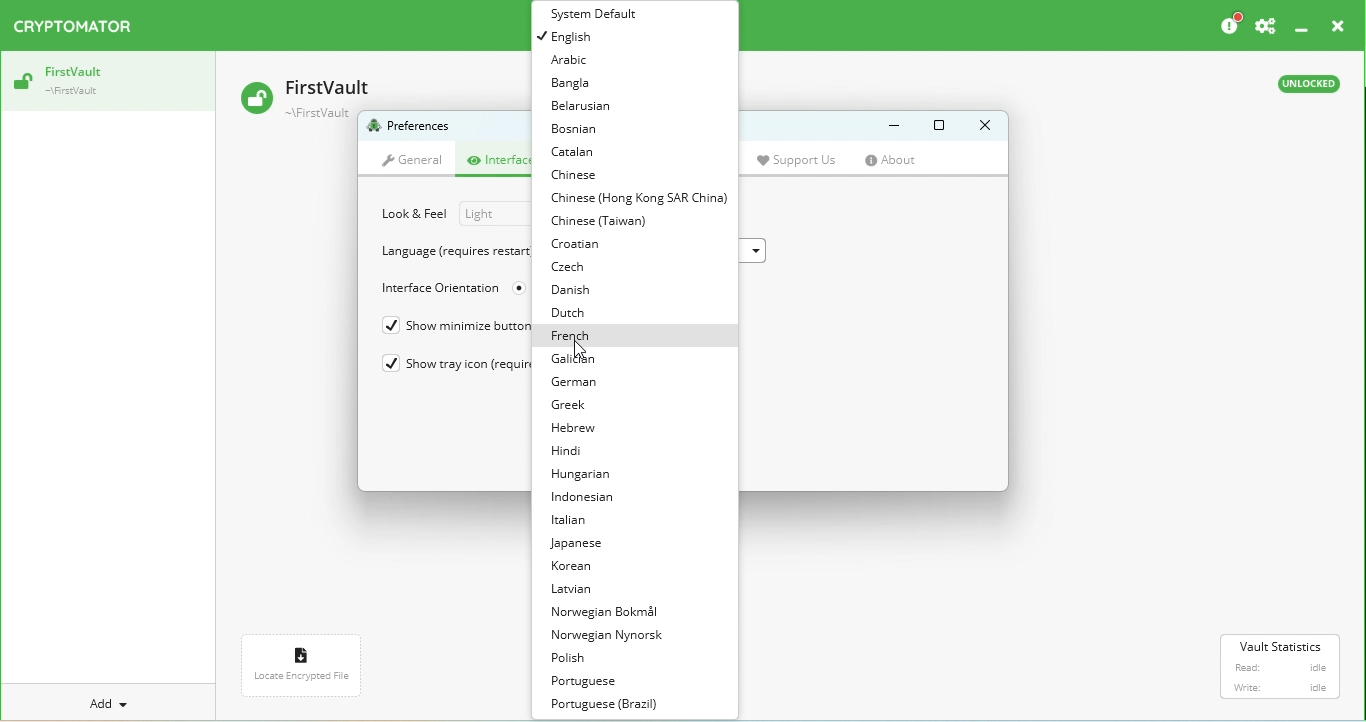 The width and height of the screenshot is (1366, 722). I want to click on Vault, so click(105, 82).